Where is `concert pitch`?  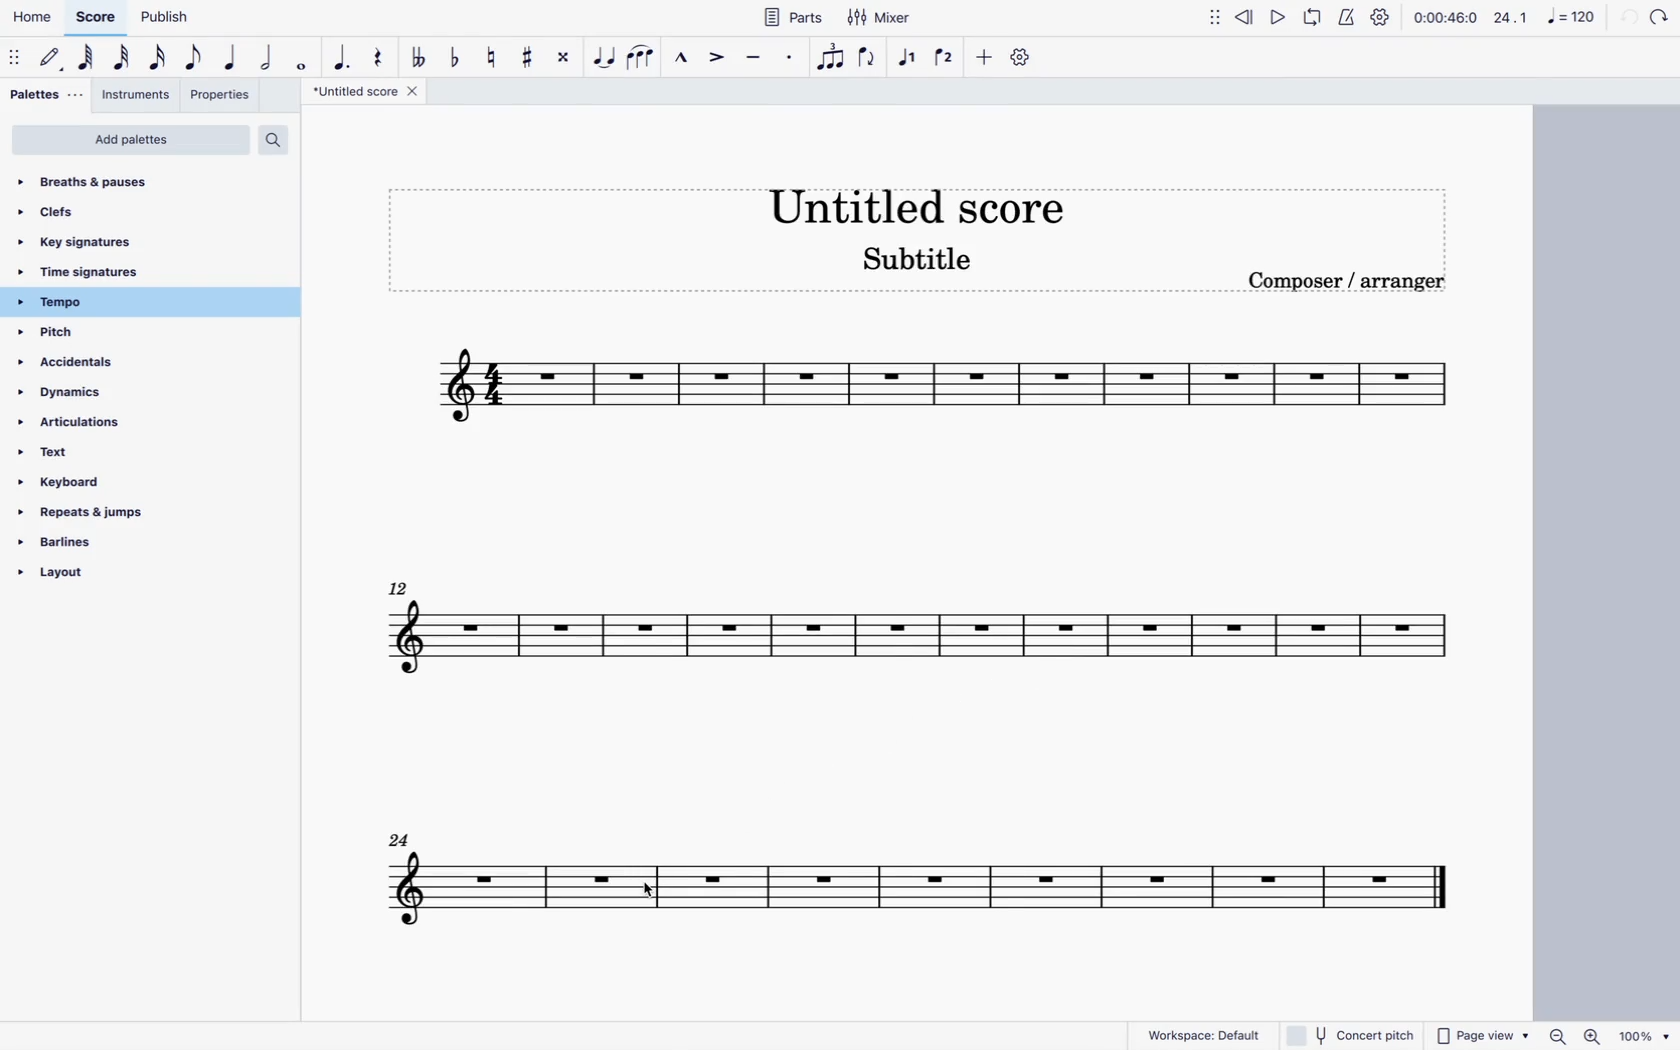 concert pitch is located at coordinates (1353, 1036).